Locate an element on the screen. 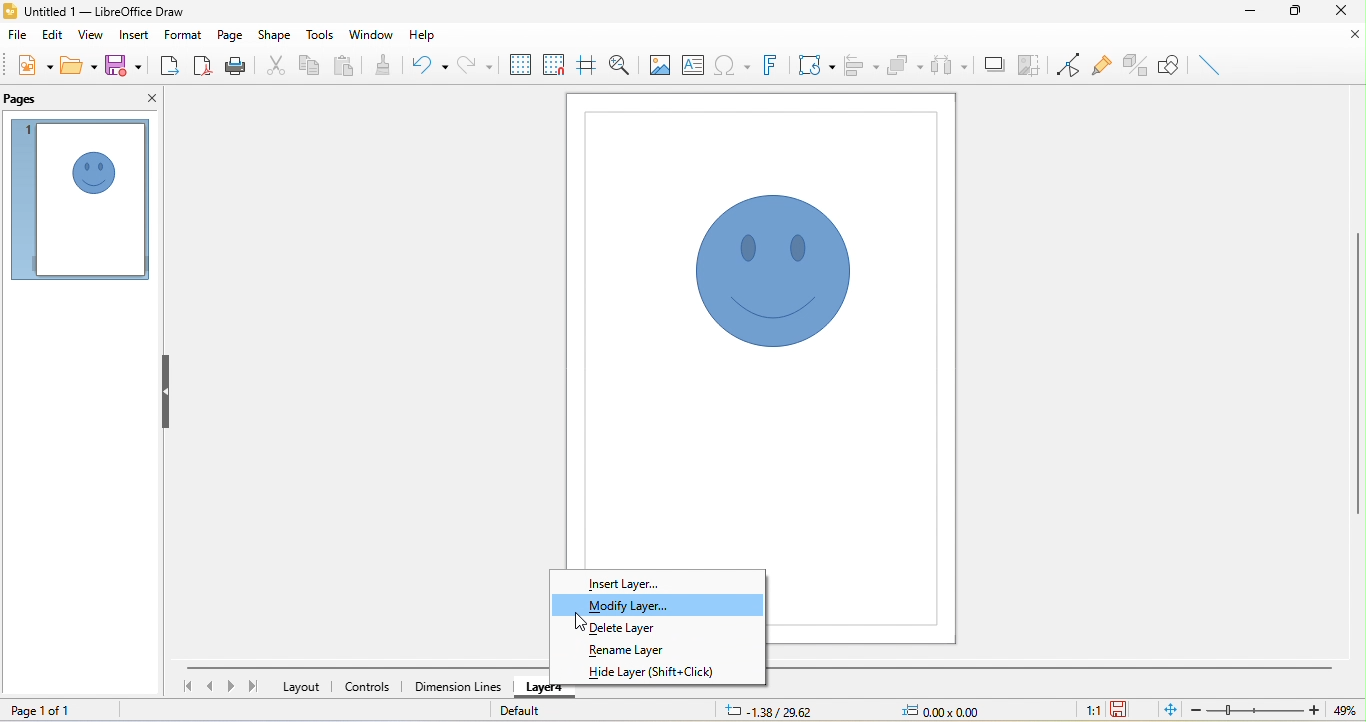  horizontal scroll bar is located at coordinates (358, 668).